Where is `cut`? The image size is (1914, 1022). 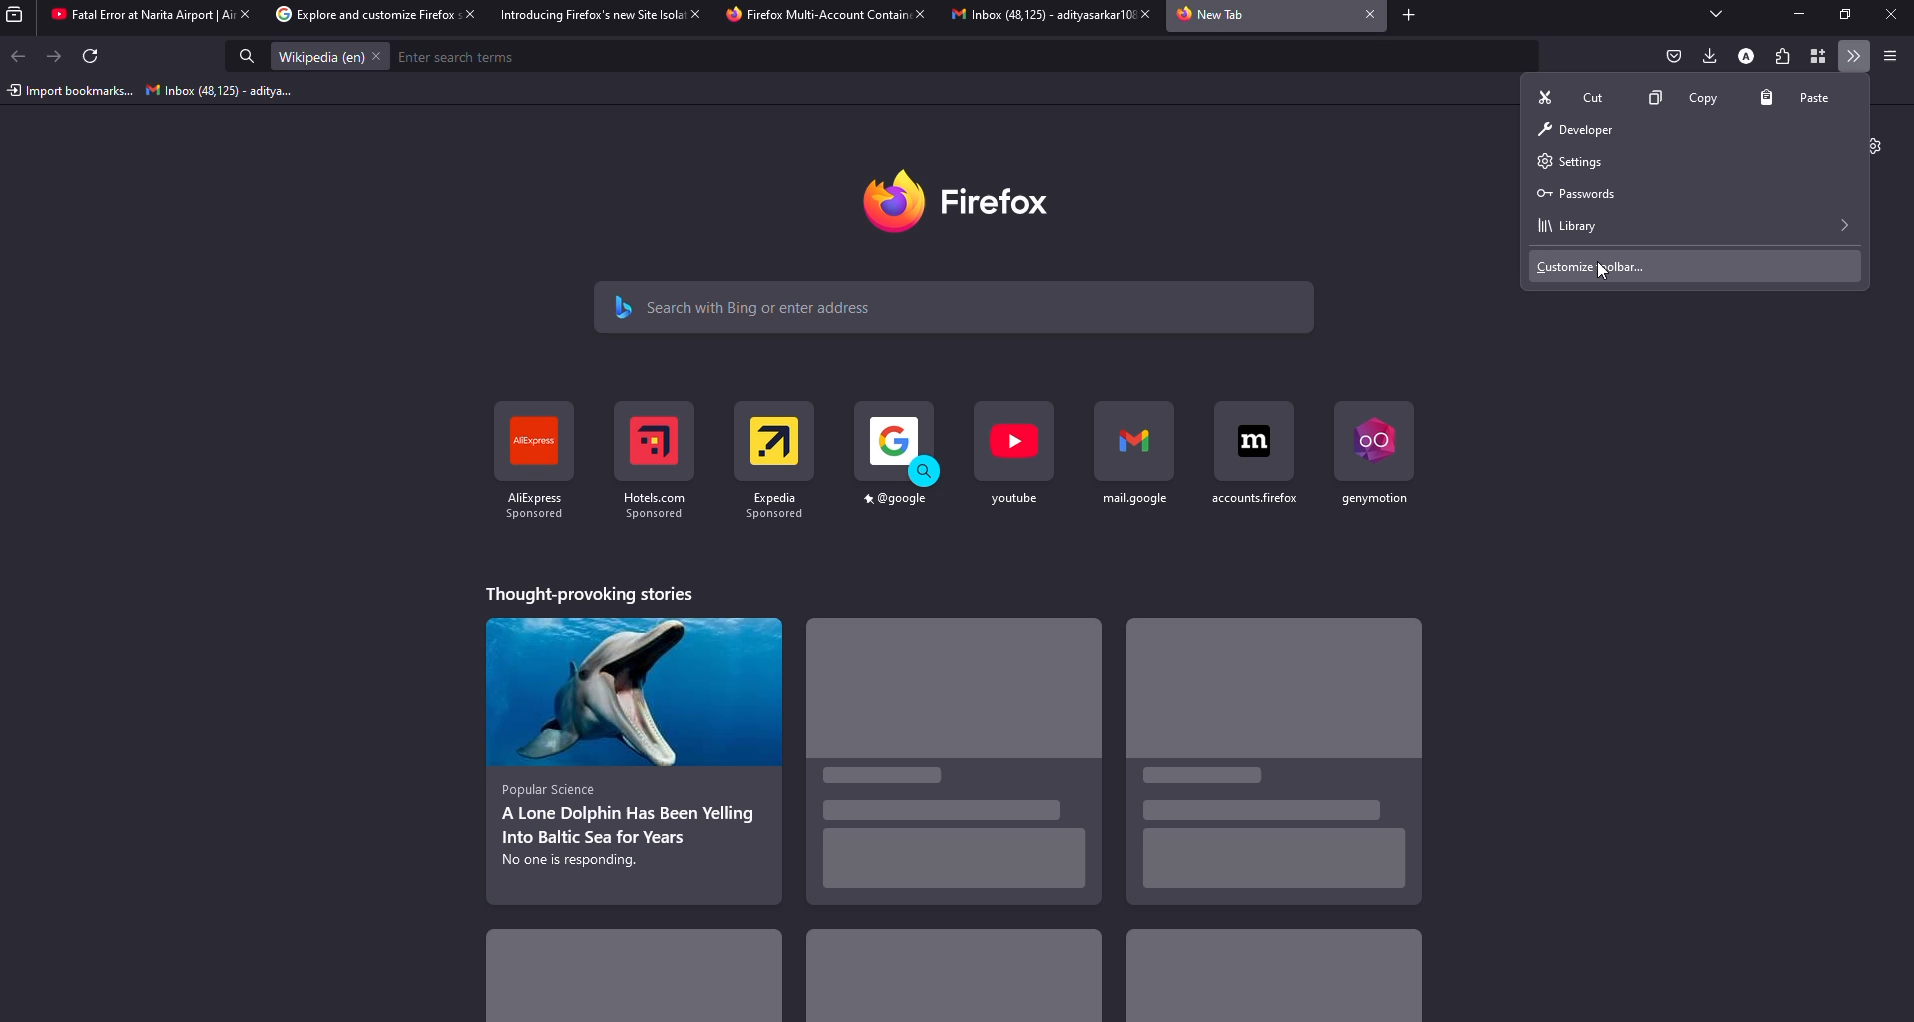
cut is located at coordinates (1576, 97).